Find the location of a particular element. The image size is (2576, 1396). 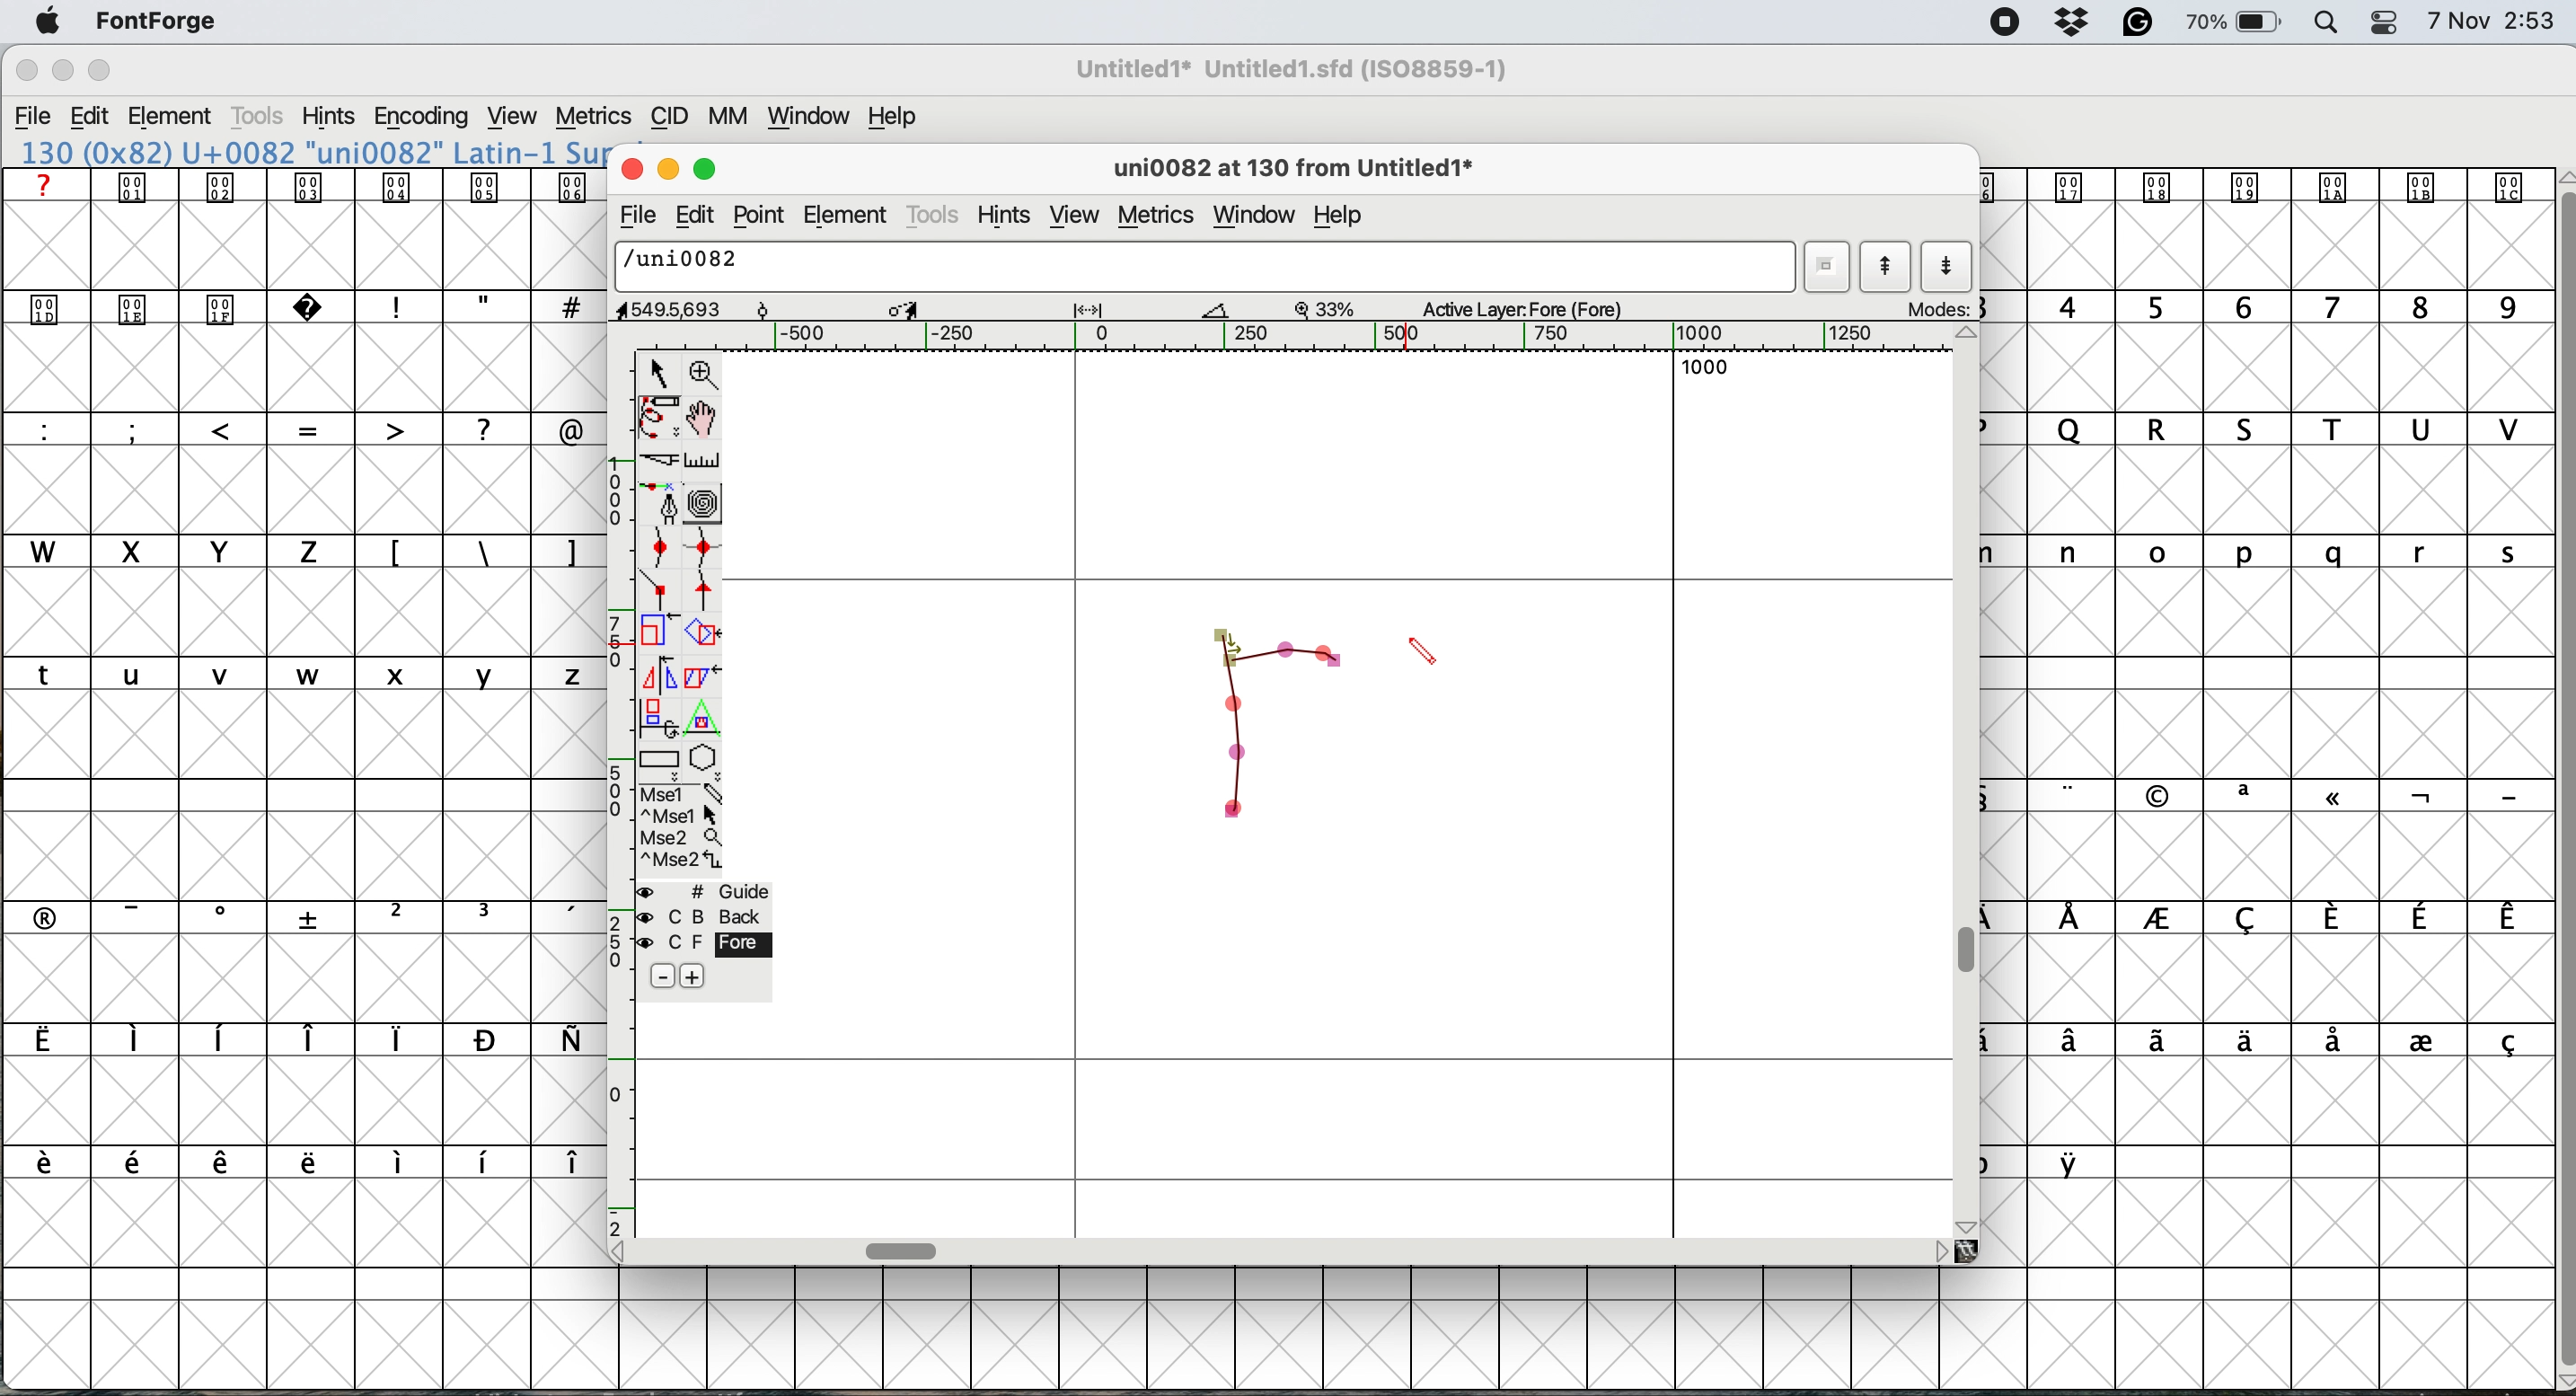

star or polygon is located at coordinates (703, 762).